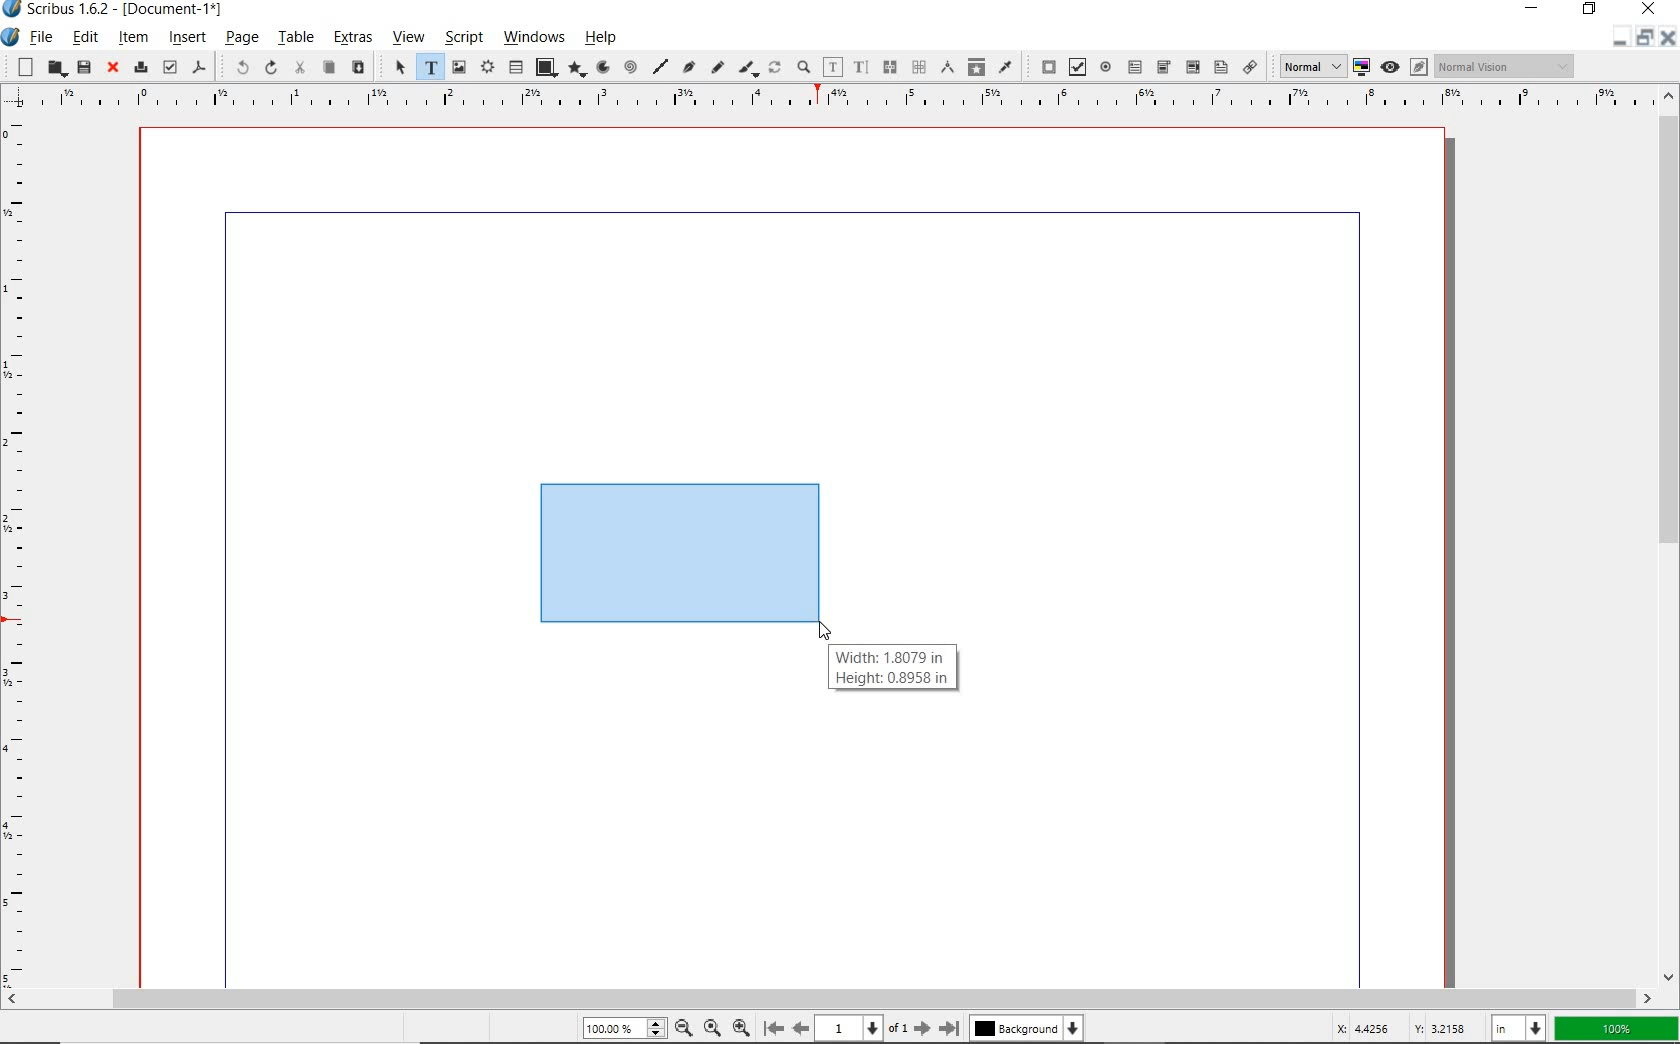 The height and width of the screenshot is (1044, 1680). Describe the element at coordinates (600, 40) in the screenshot. I see `help` at that location.